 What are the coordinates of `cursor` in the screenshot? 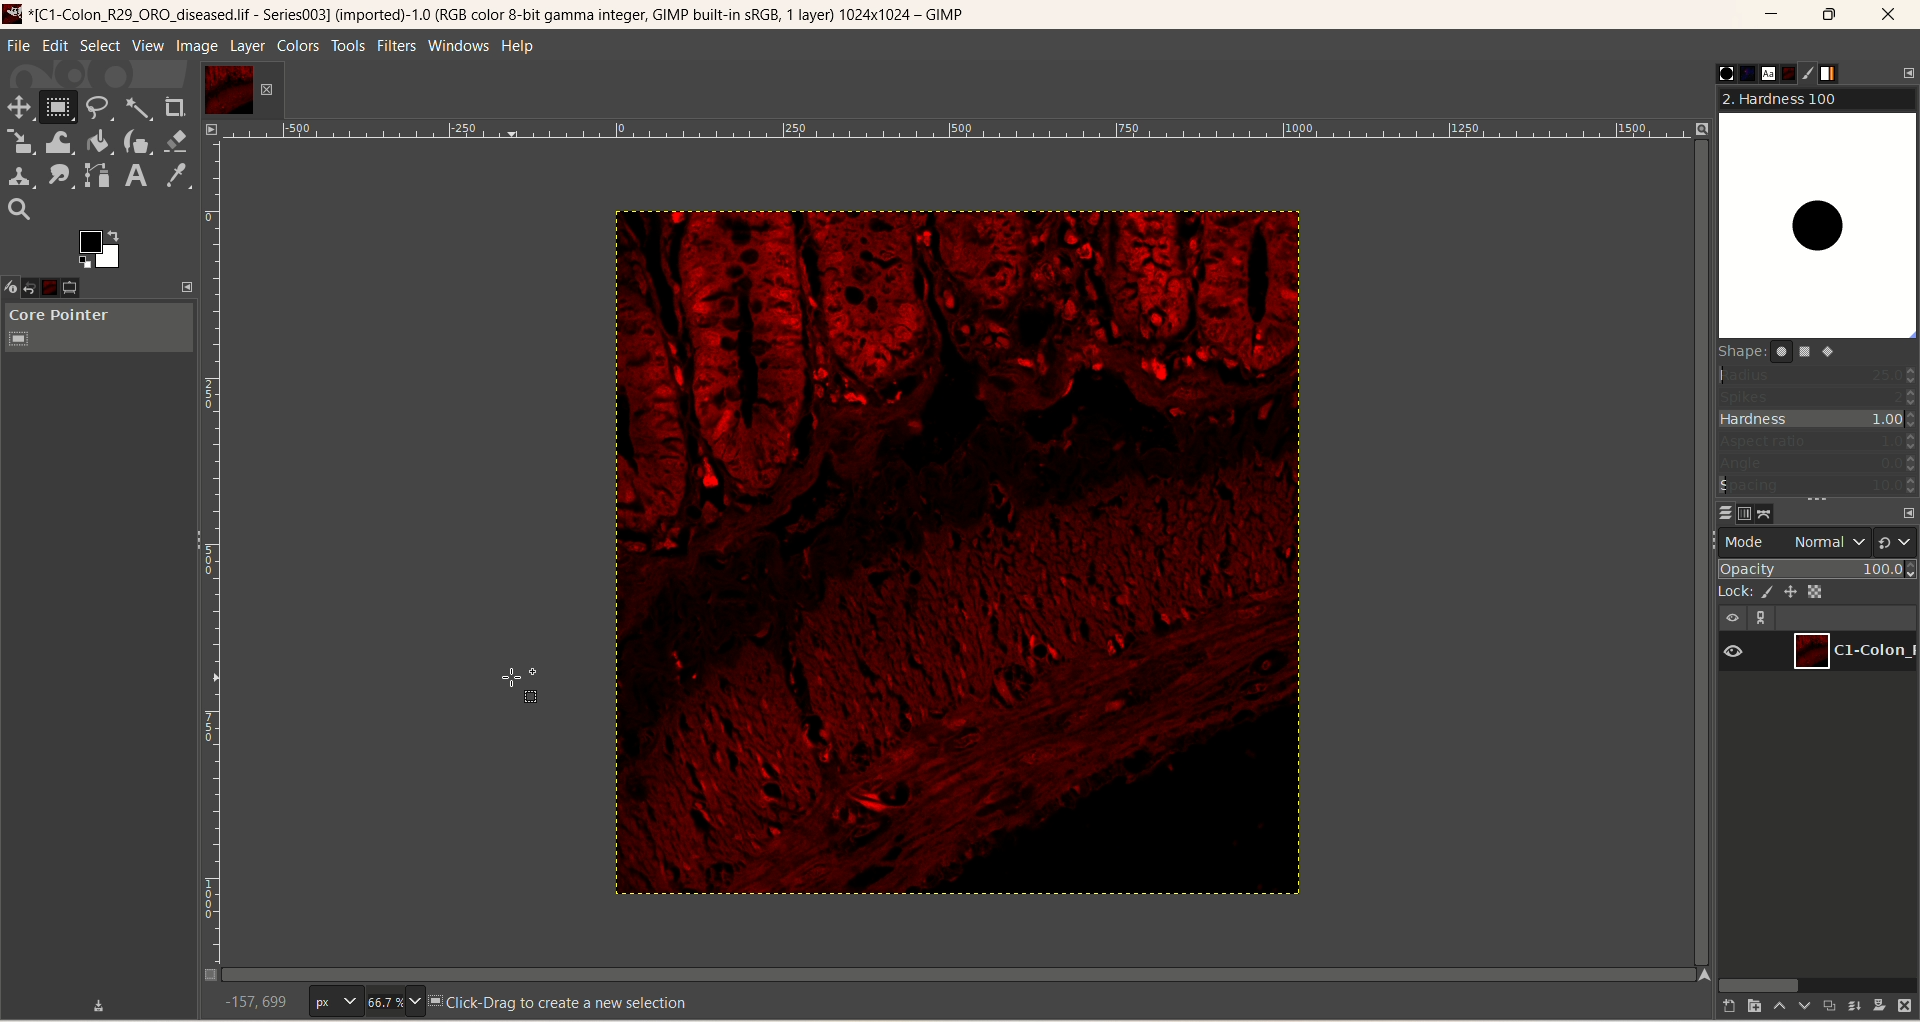 It's located at (513, 684).